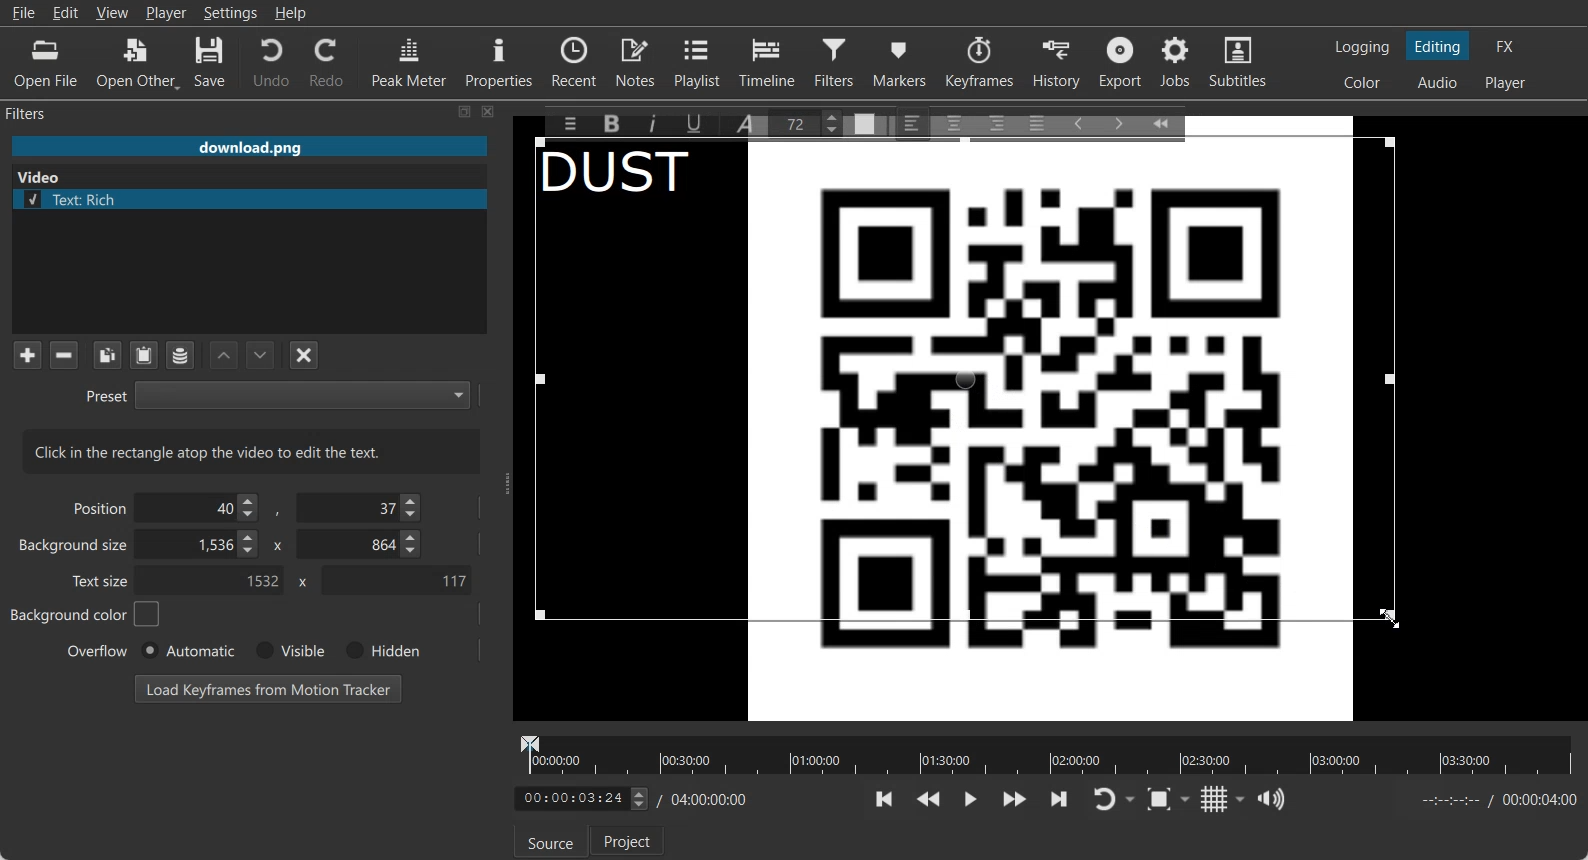 The image size is (1588, 860). Describe the element at coordinates (971, 799) in the screenshot. I see `Toggle play` at that location.